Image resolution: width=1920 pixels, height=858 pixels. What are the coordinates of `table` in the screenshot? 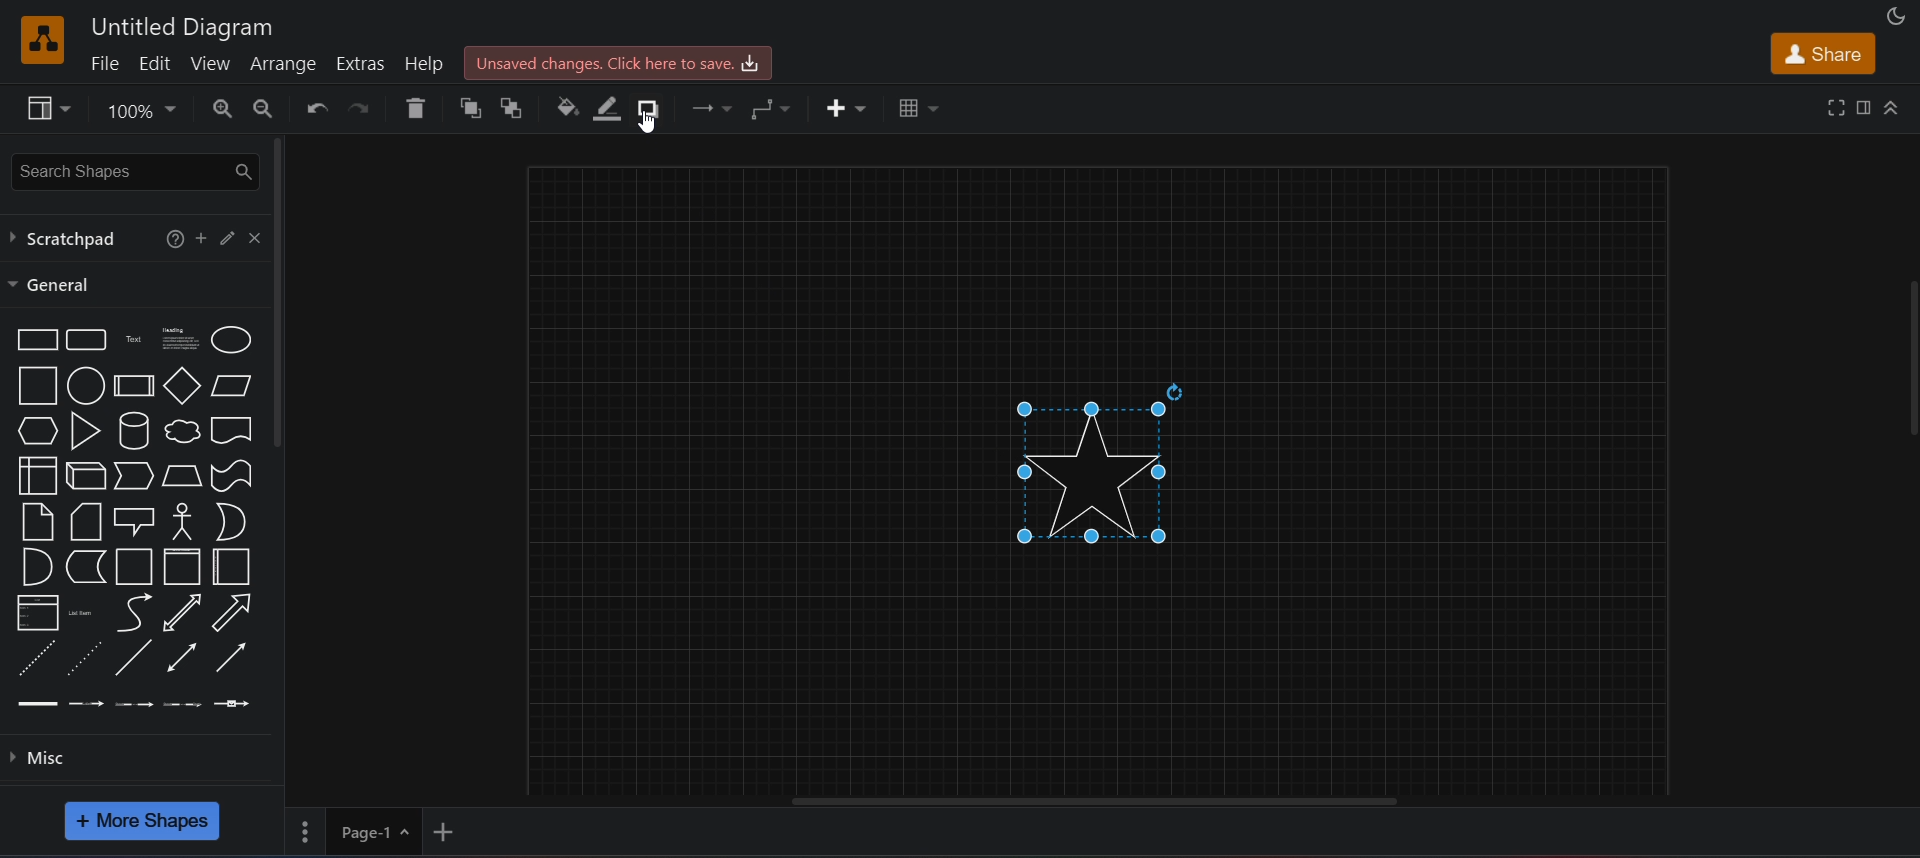 It's located at (915, 110).